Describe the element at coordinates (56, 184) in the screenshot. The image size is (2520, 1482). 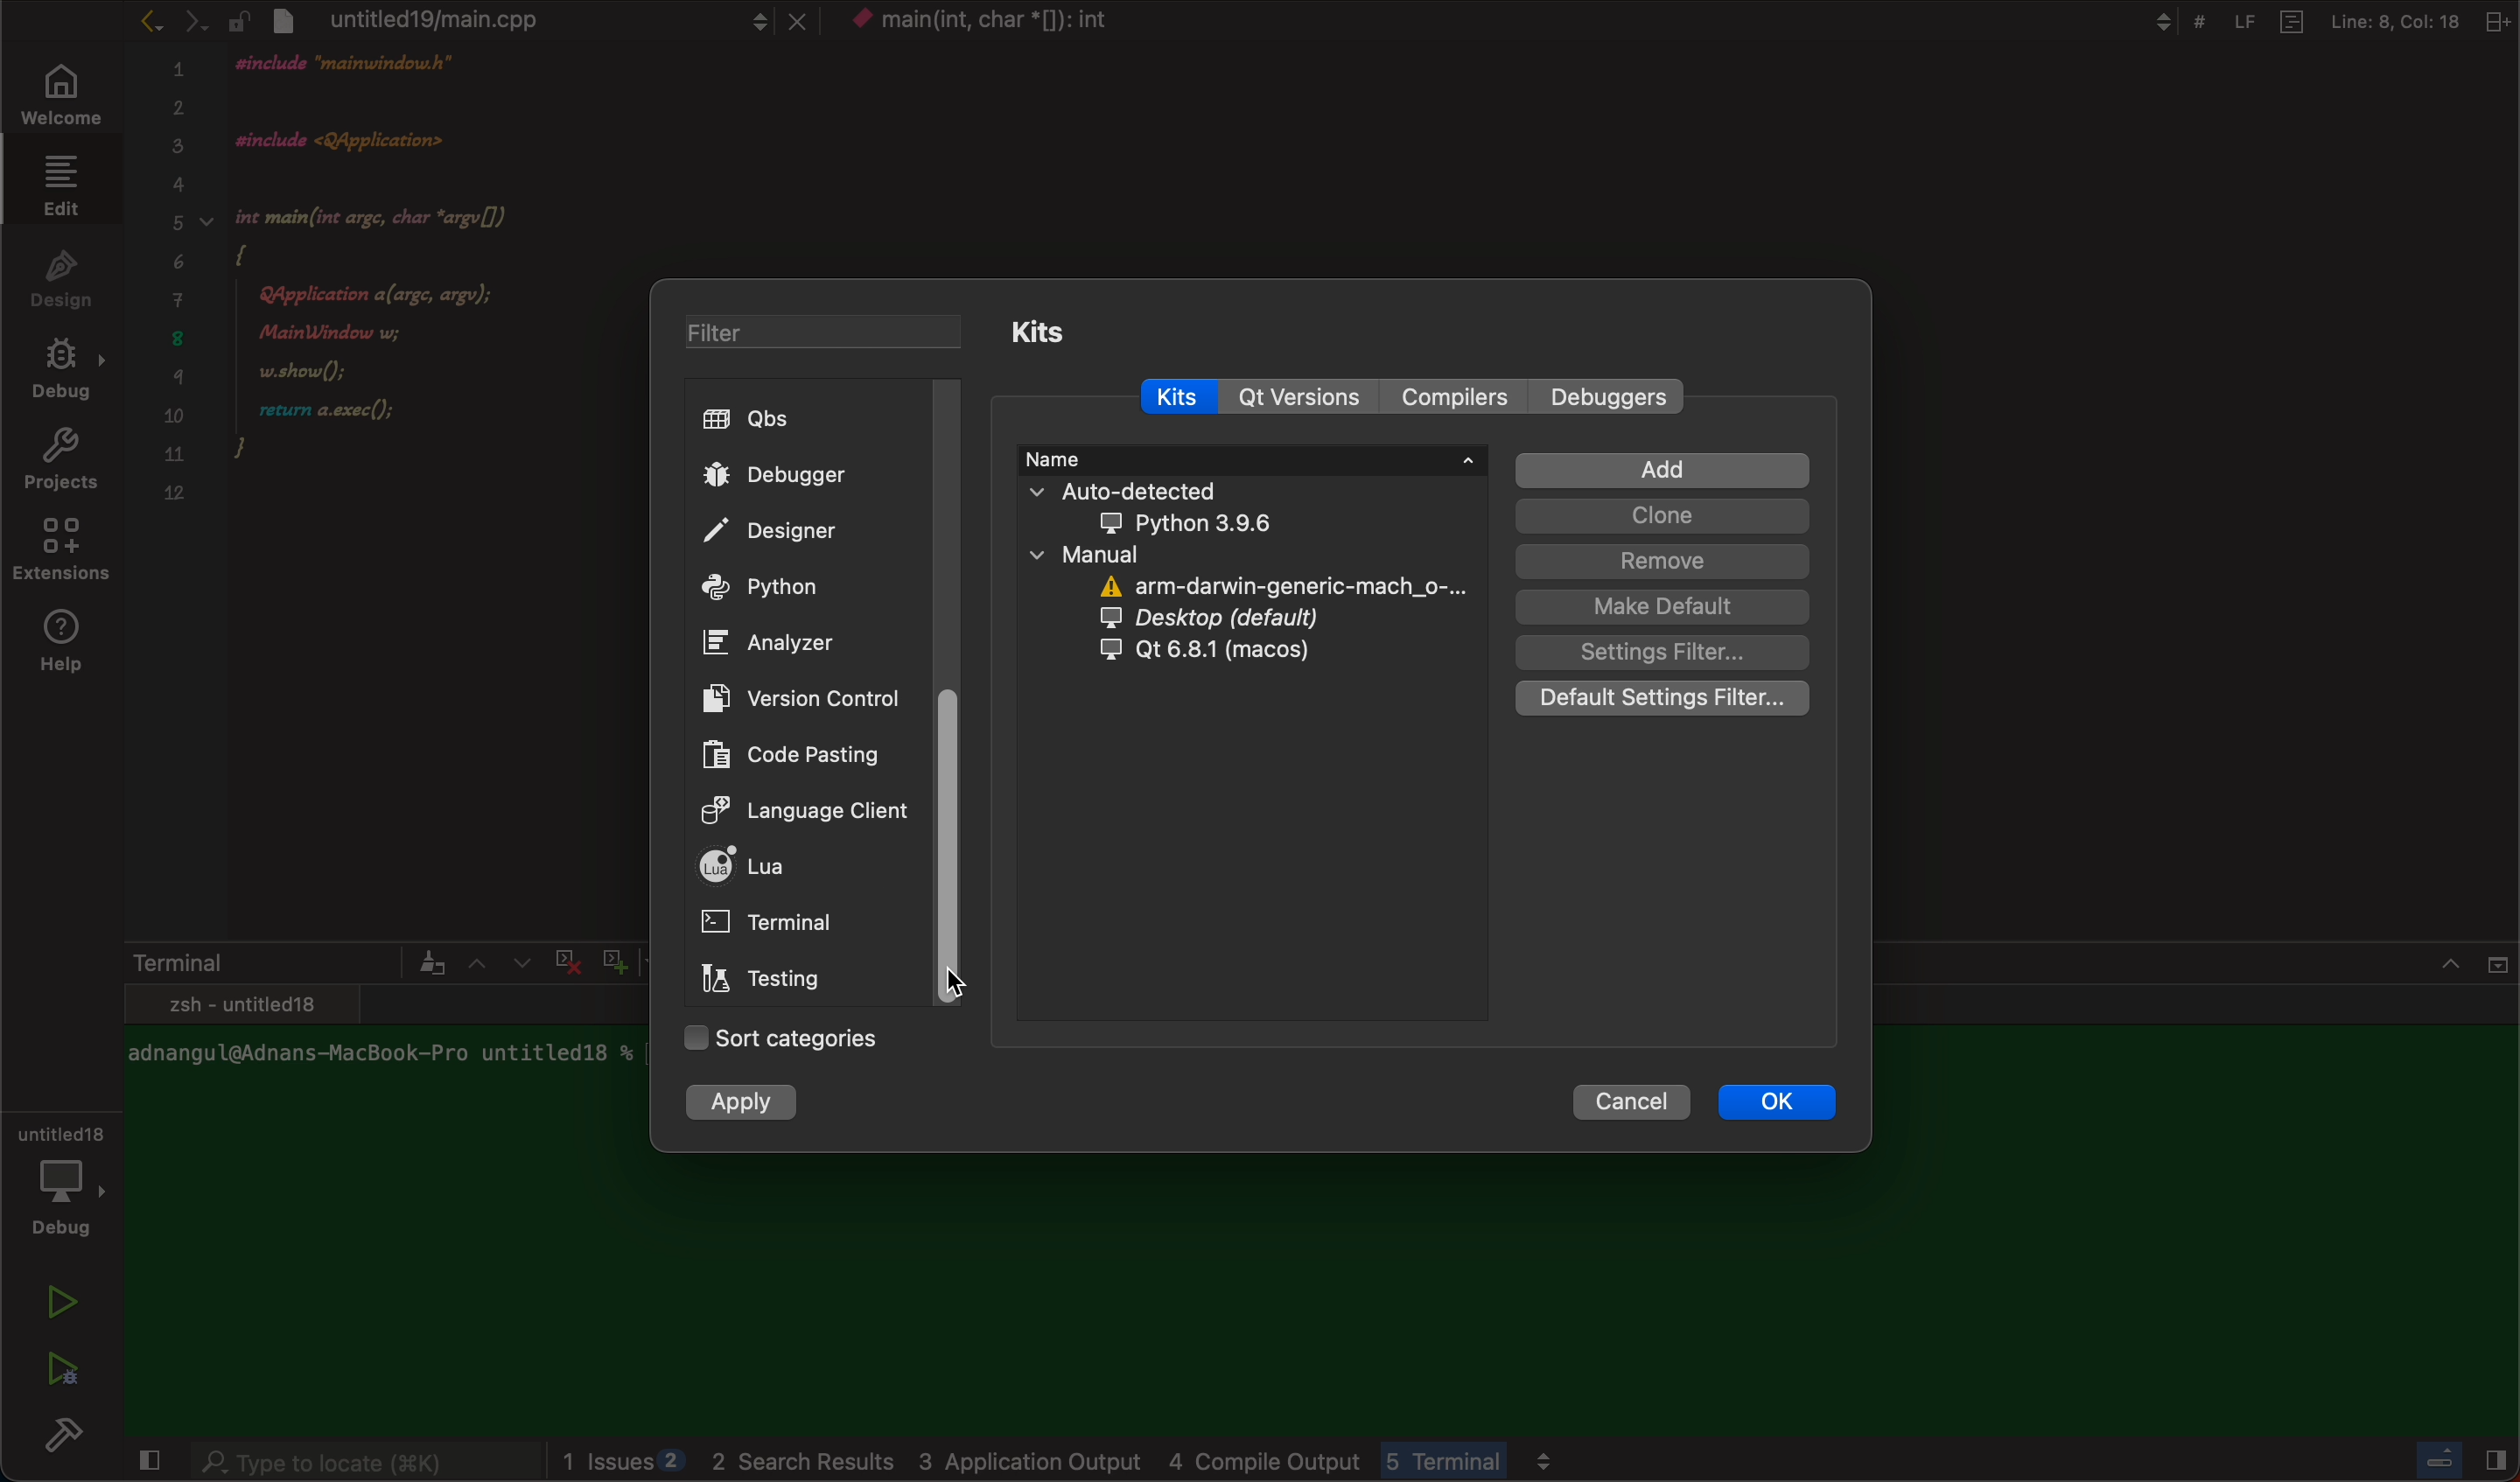
I see `edit` at that location.